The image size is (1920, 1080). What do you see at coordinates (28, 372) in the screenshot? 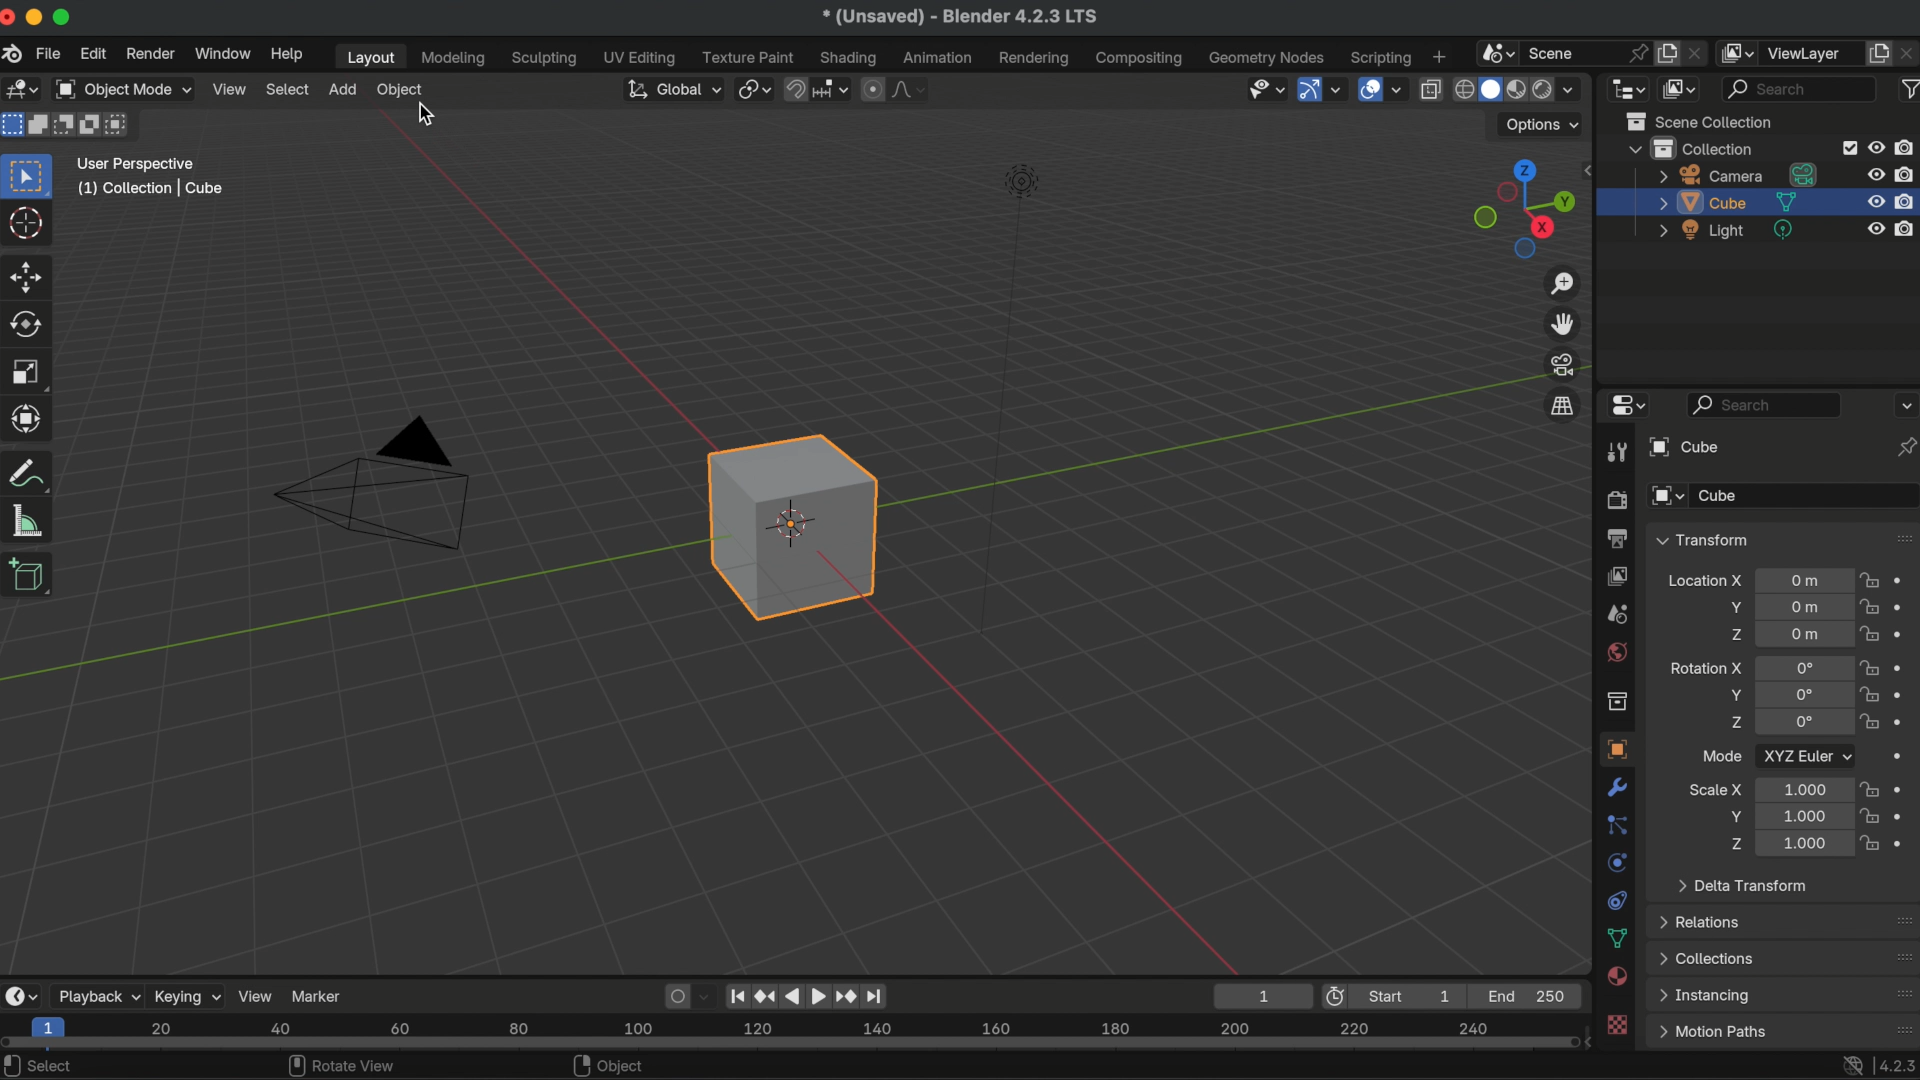
I see `scale` at bounding box center [28, 372].